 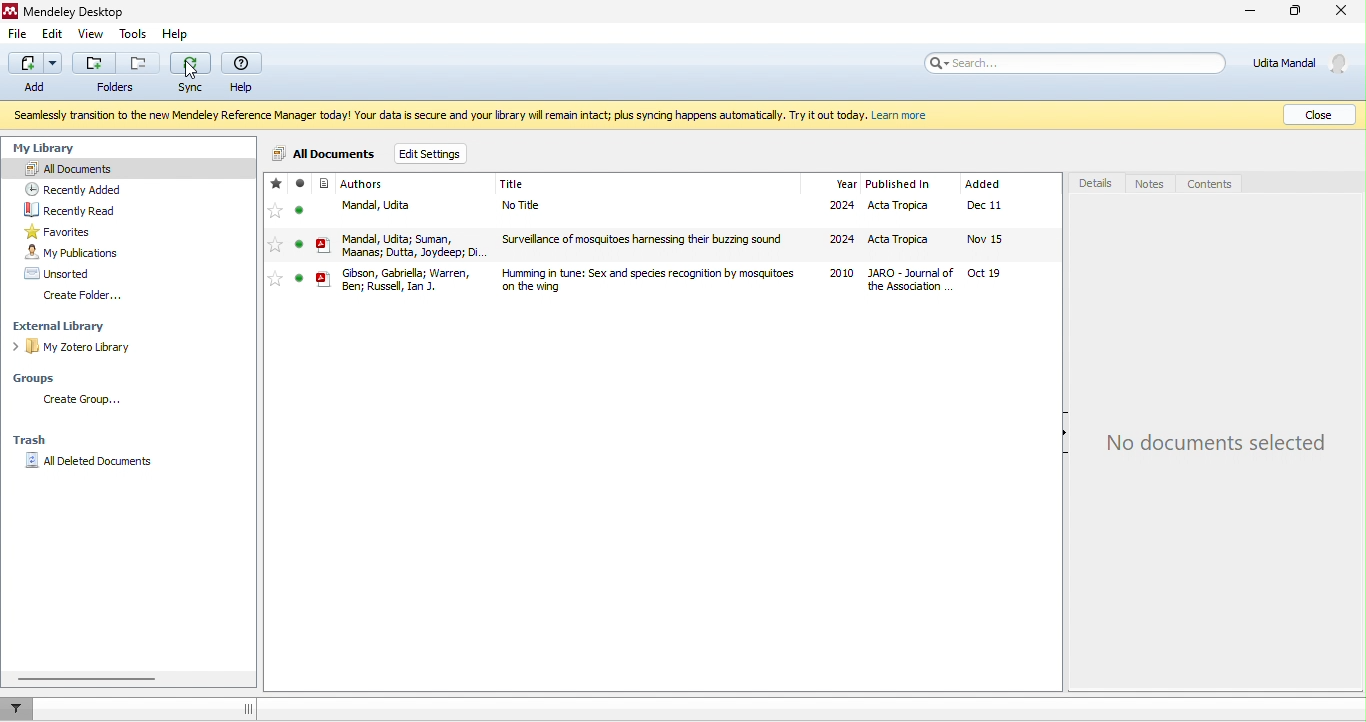 What do you see at coordinates (60, 271) in the screenshot?
I see `unsorted` at bounding box center [60, 271].